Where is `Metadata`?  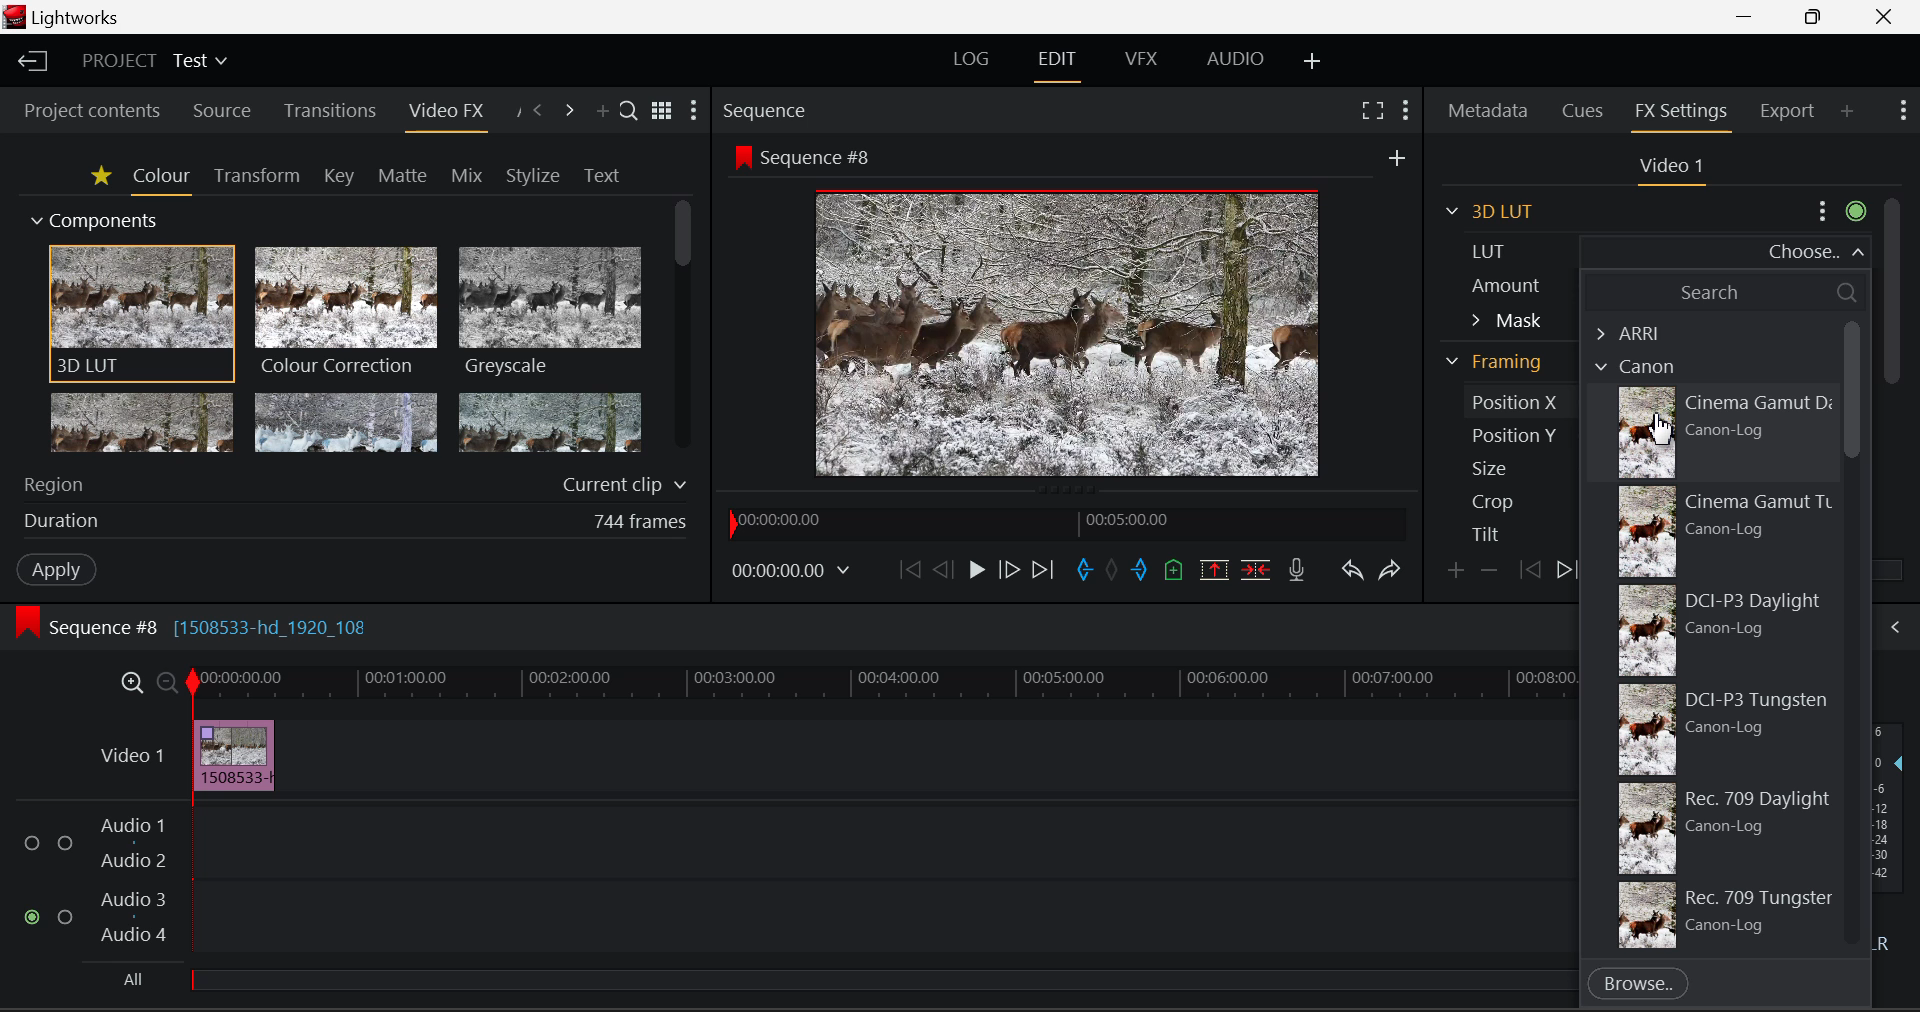 Metadata is located at coordinates (1486, 110).